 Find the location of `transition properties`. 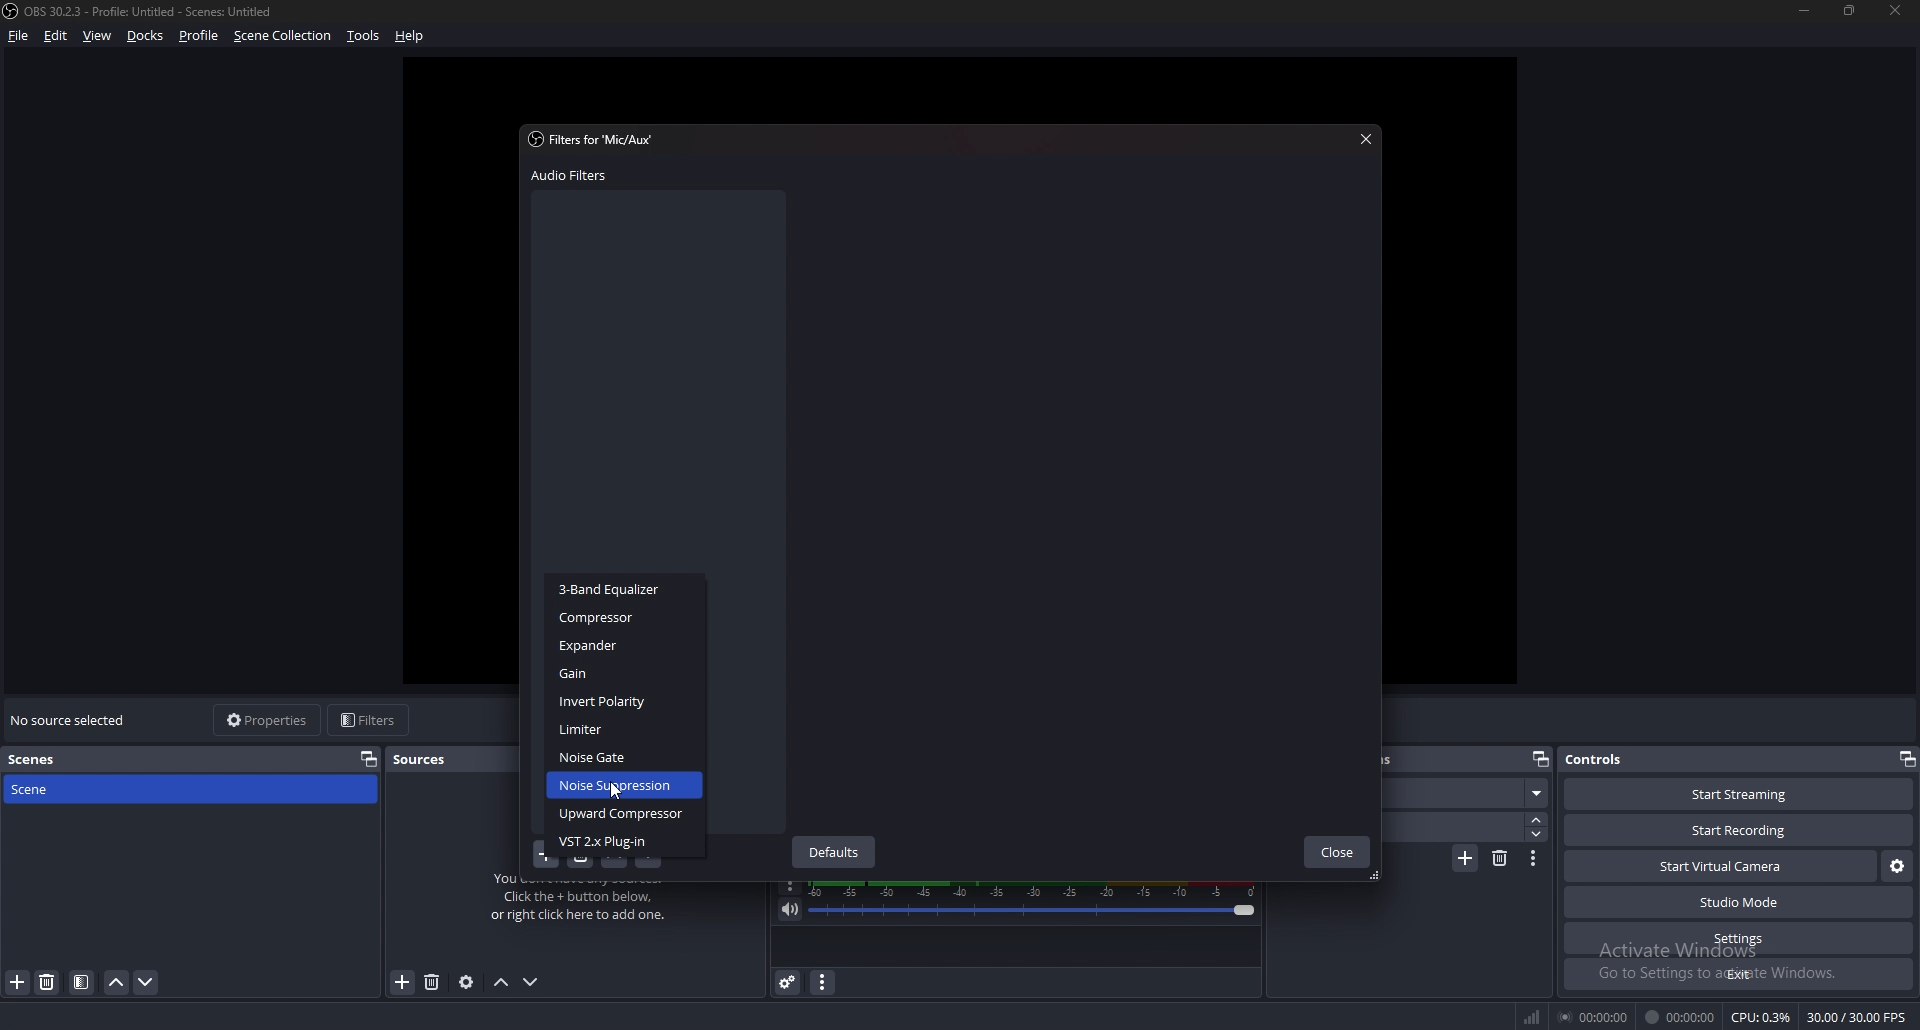

transition properties is located at coordinates (1536, 859).